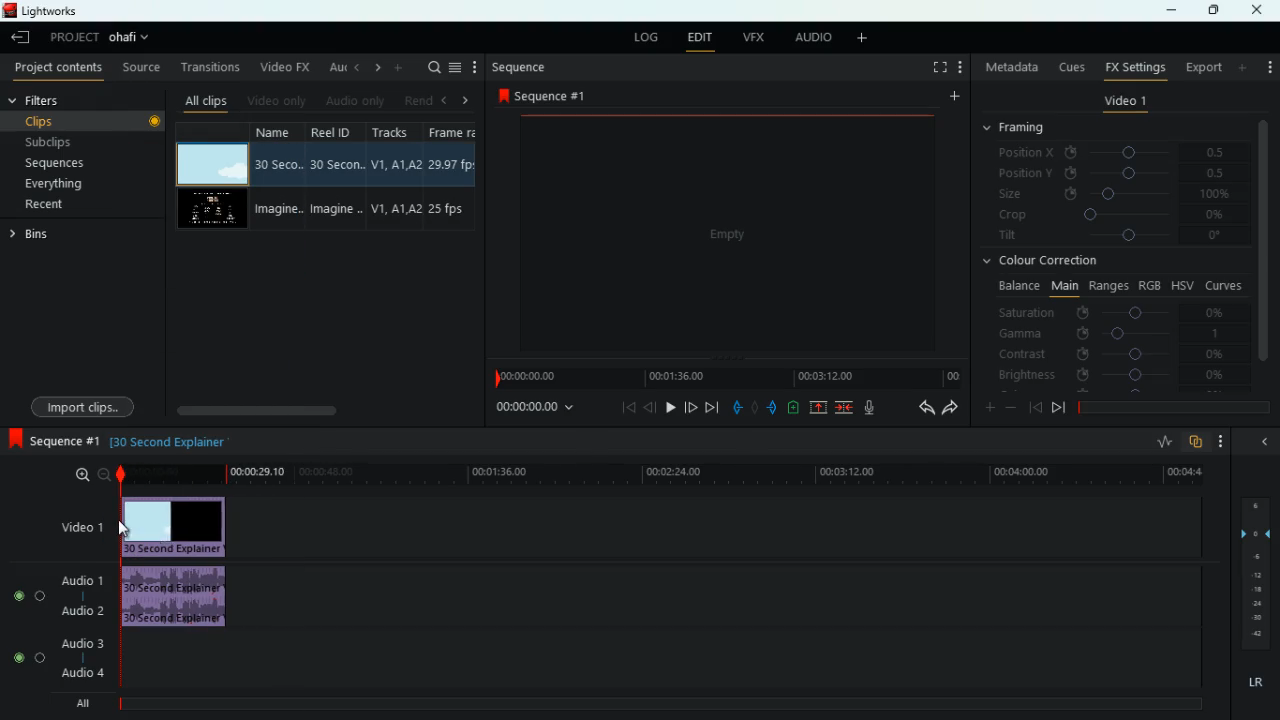 The height and width of the screenshot is (720, 1280). I want to click on more, so click(952, 97).